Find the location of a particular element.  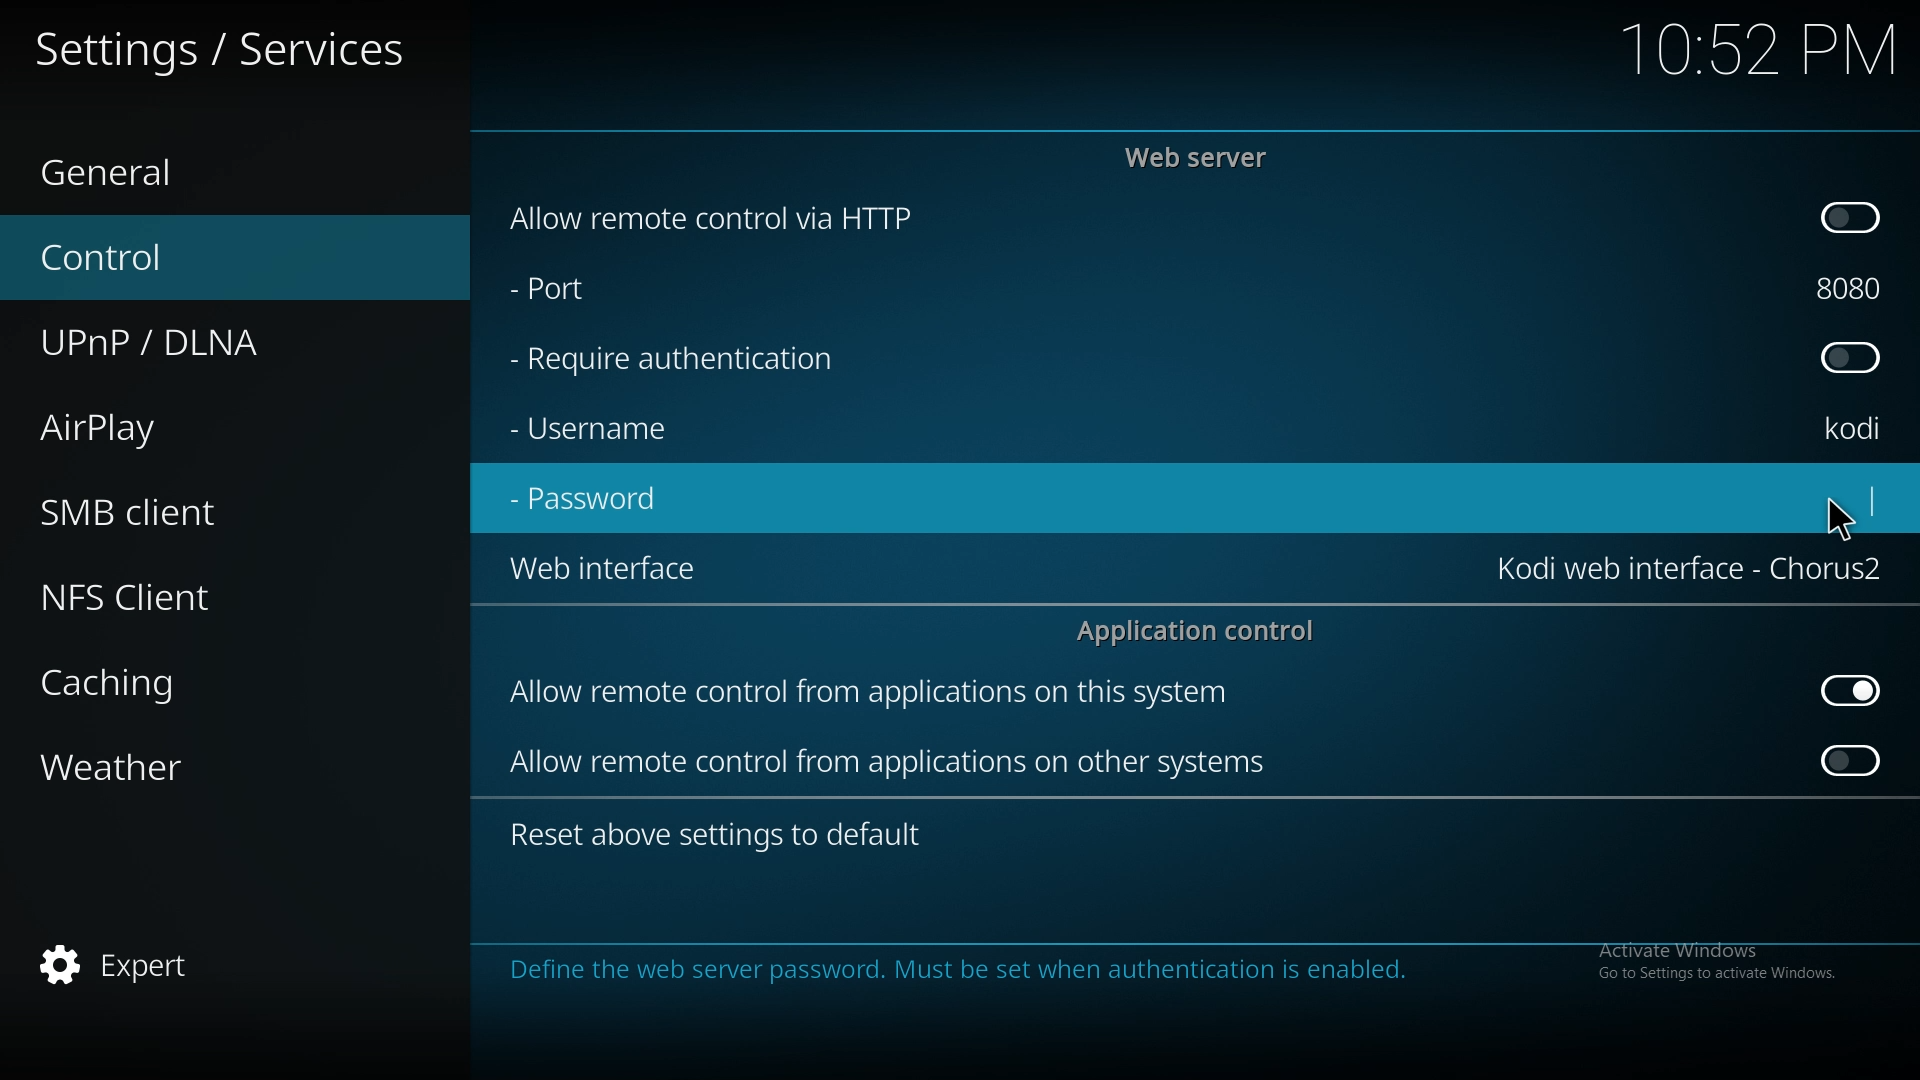

allow remote control from apps on other systems is located at coordinates (892, 762).